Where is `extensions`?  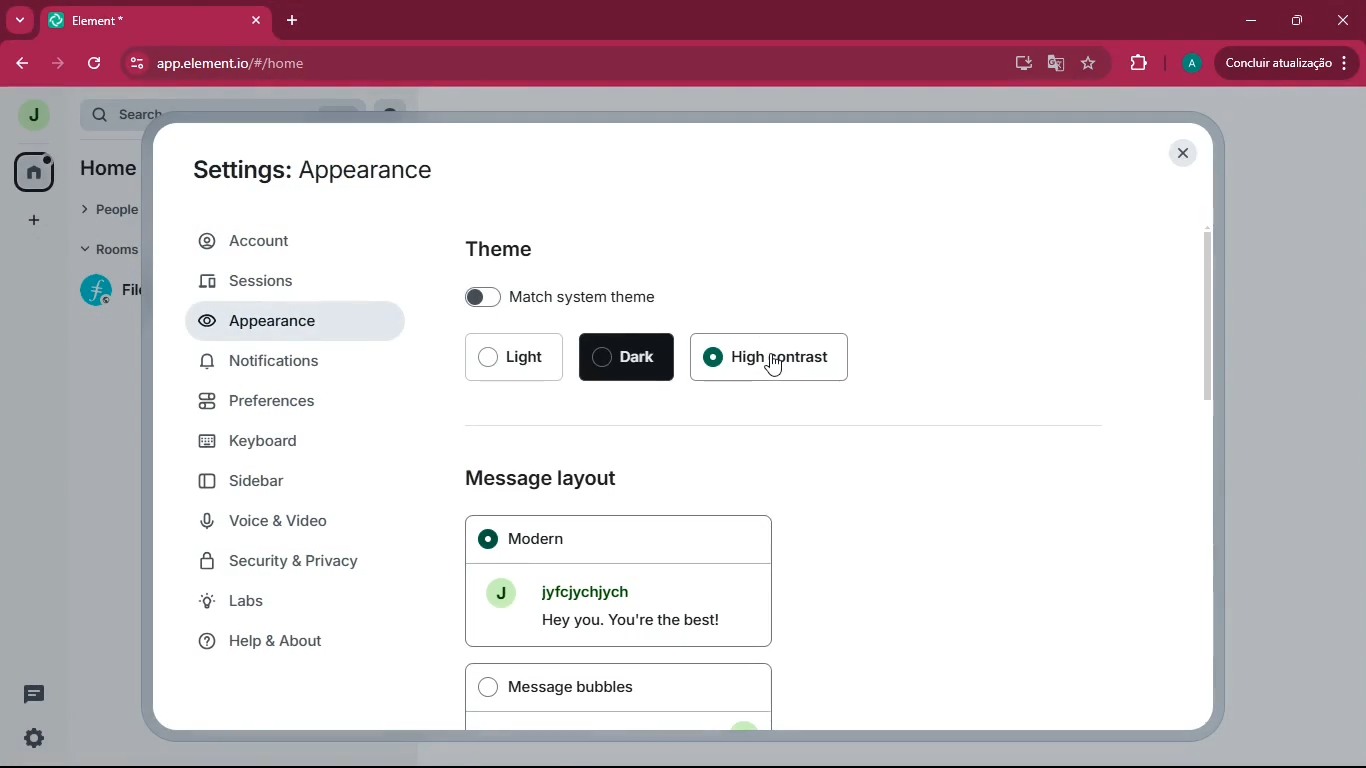
extensions is located at coordinates (1135, 64).